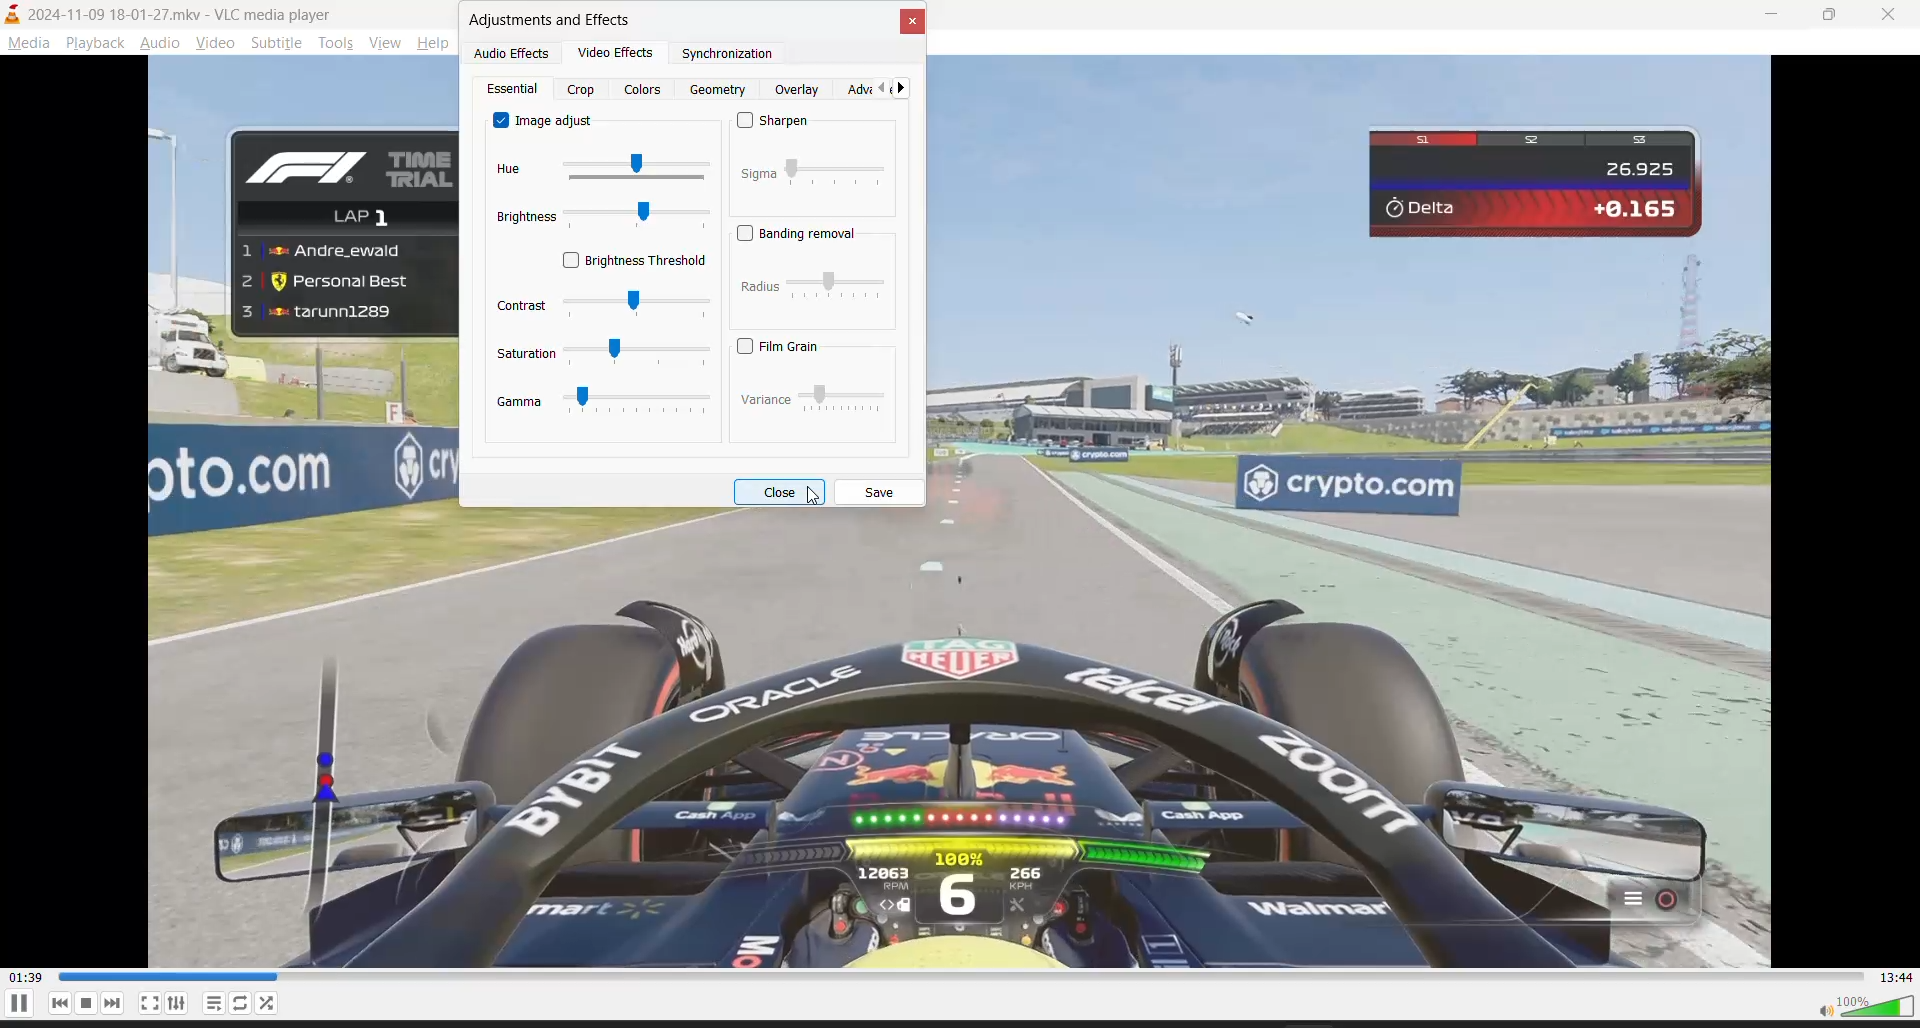  I want to click on geometry, so click(720, 89).